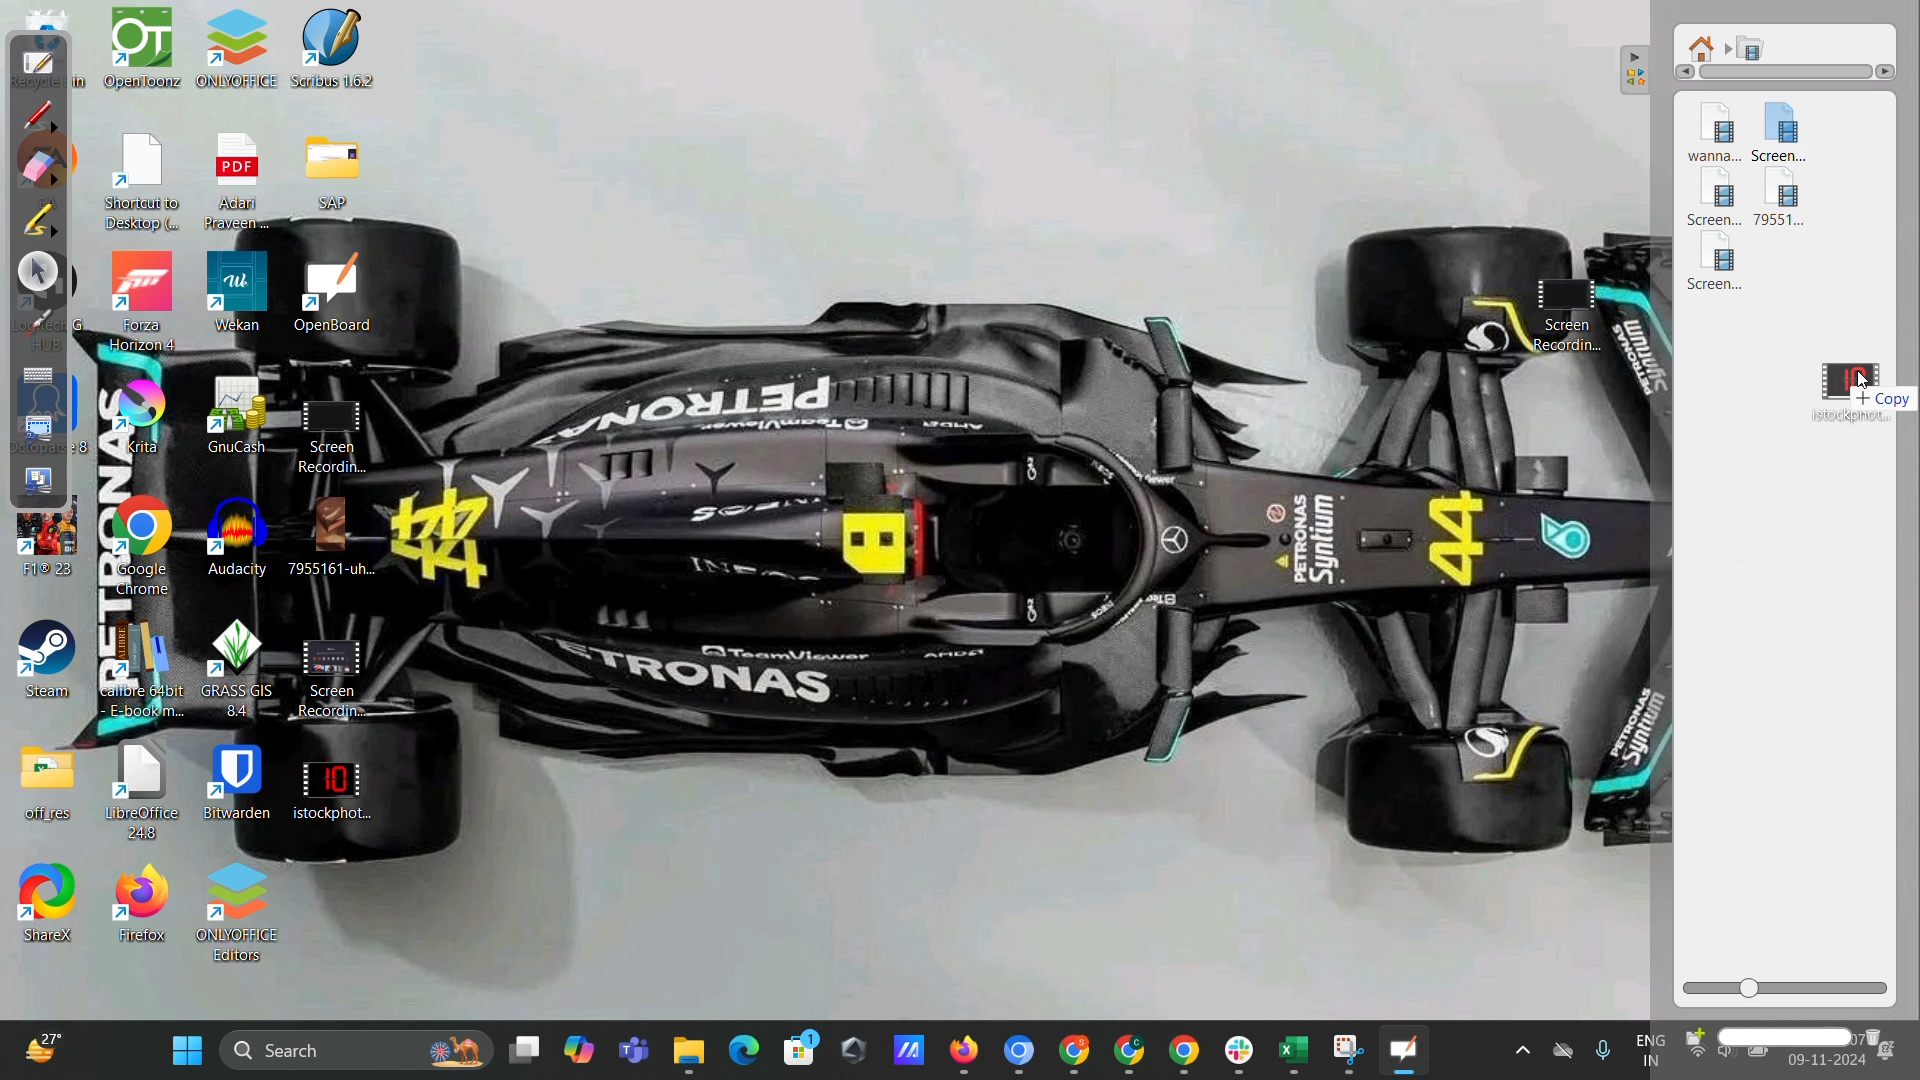 This screenshot has width=1920, height=1080. I want to click on Wekan, so click(239, 294).